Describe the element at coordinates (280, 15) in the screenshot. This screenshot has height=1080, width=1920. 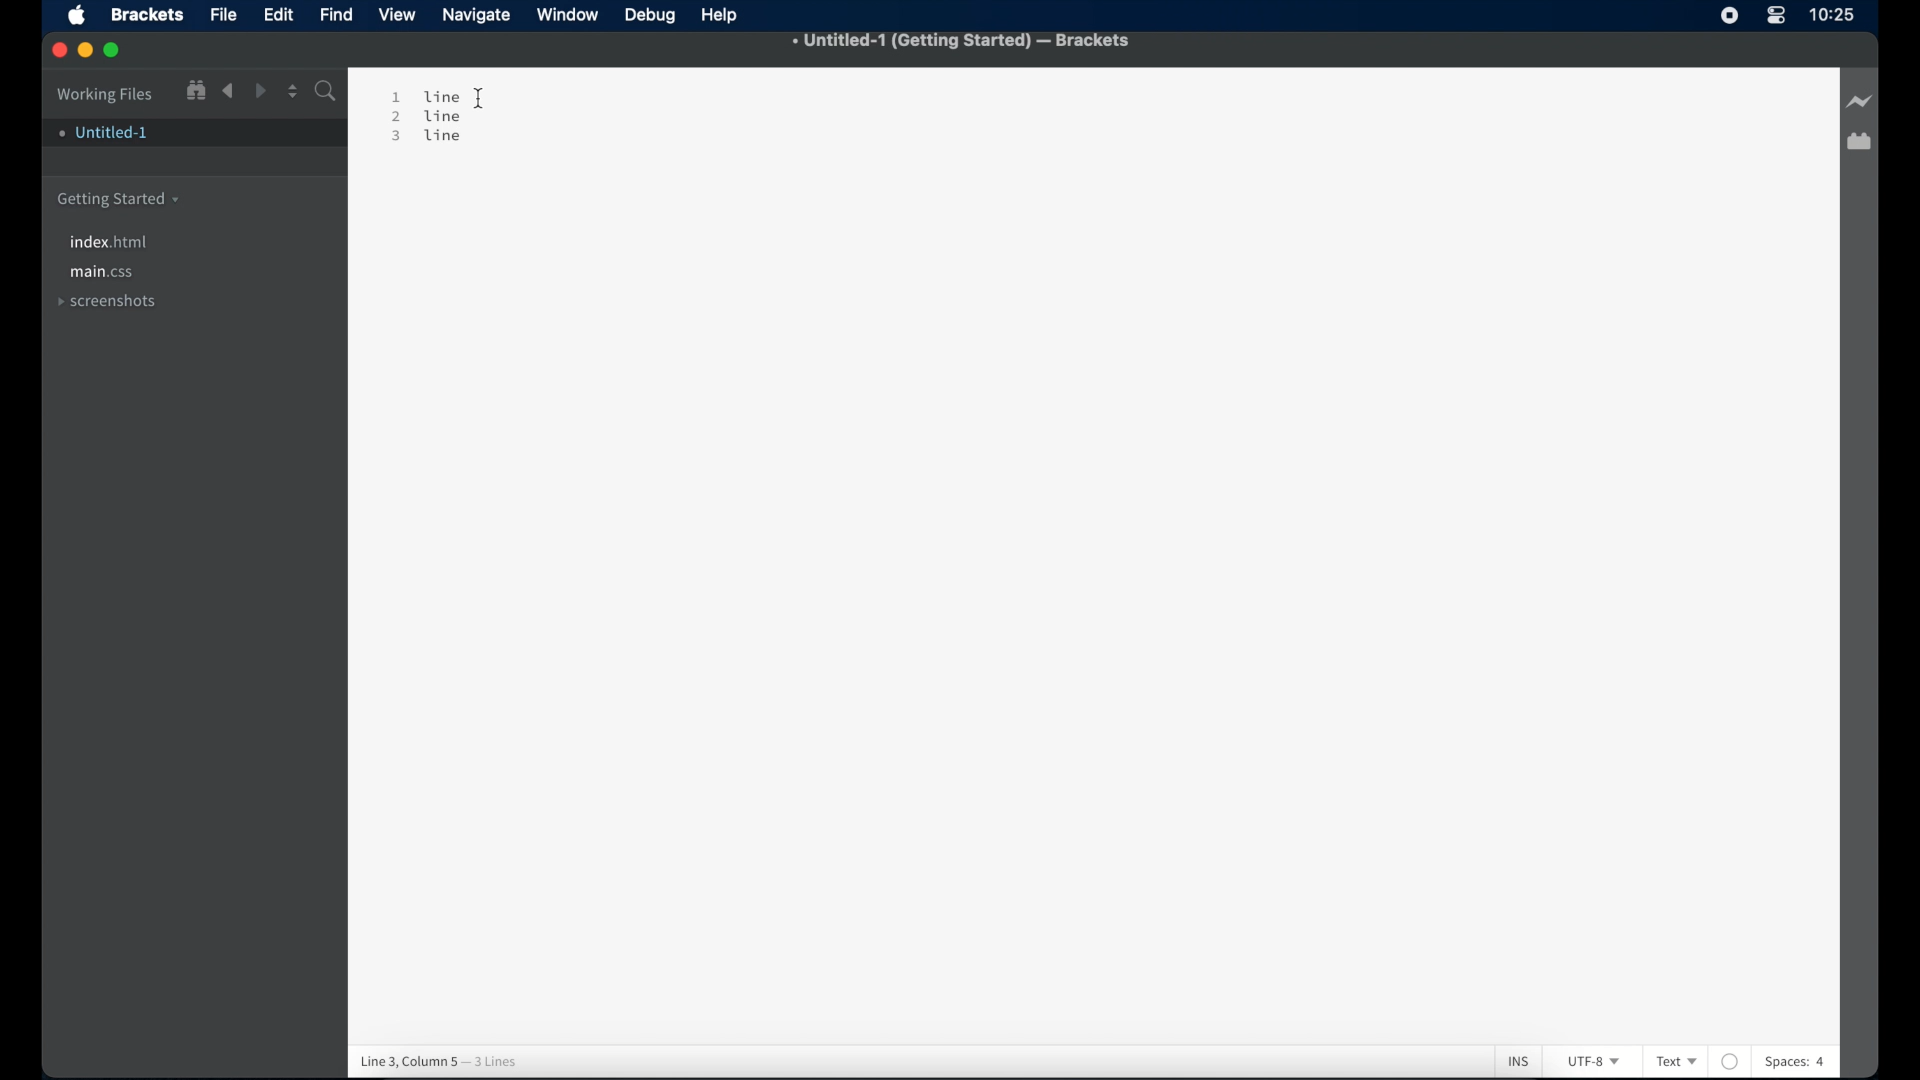
I see `edit` at that location.